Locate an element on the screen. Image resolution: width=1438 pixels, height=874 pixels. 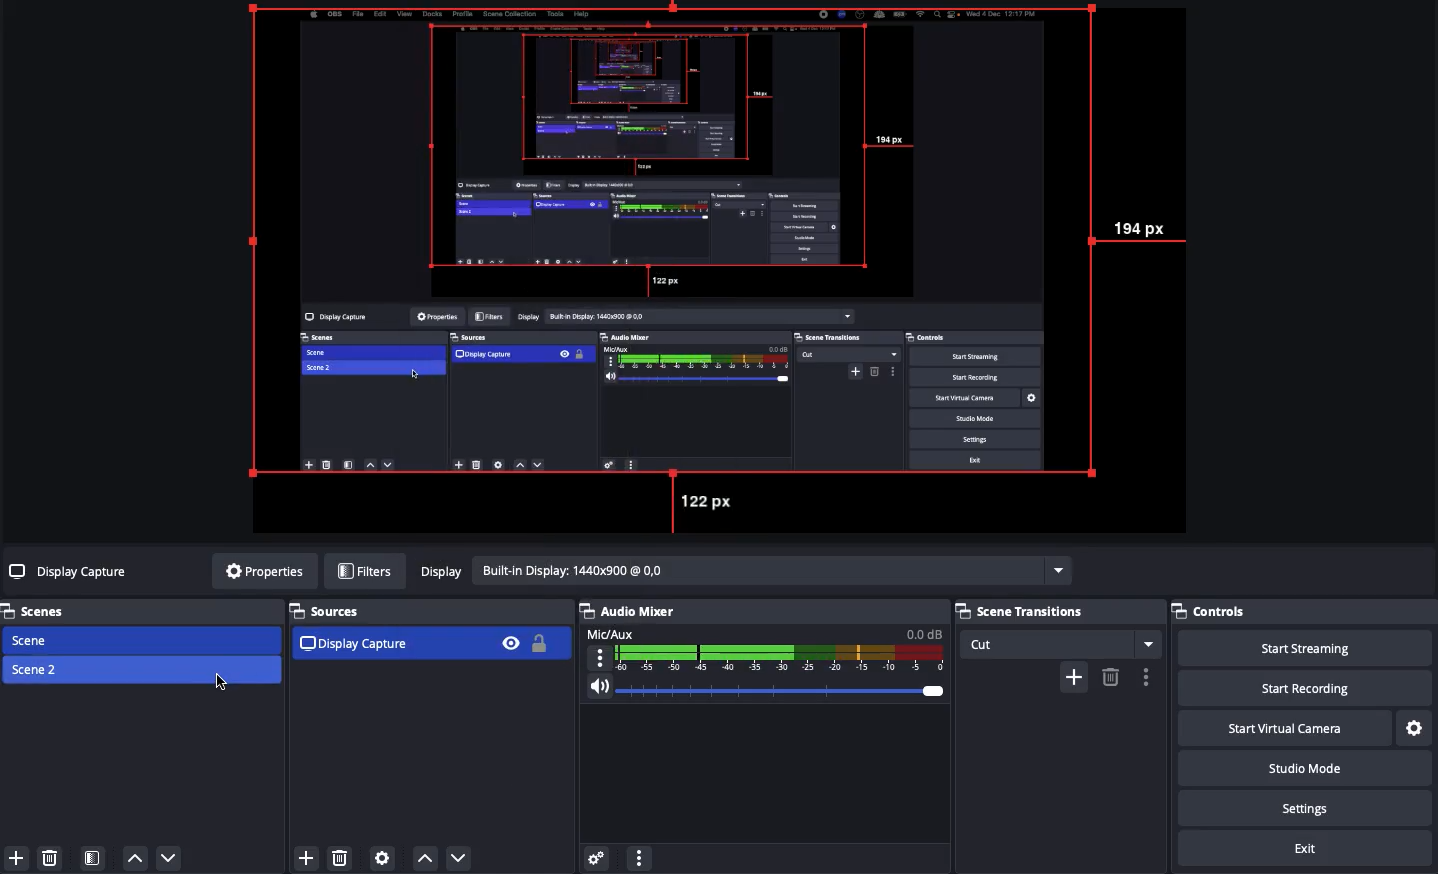
Controls is located at coordinates (1211, 611).